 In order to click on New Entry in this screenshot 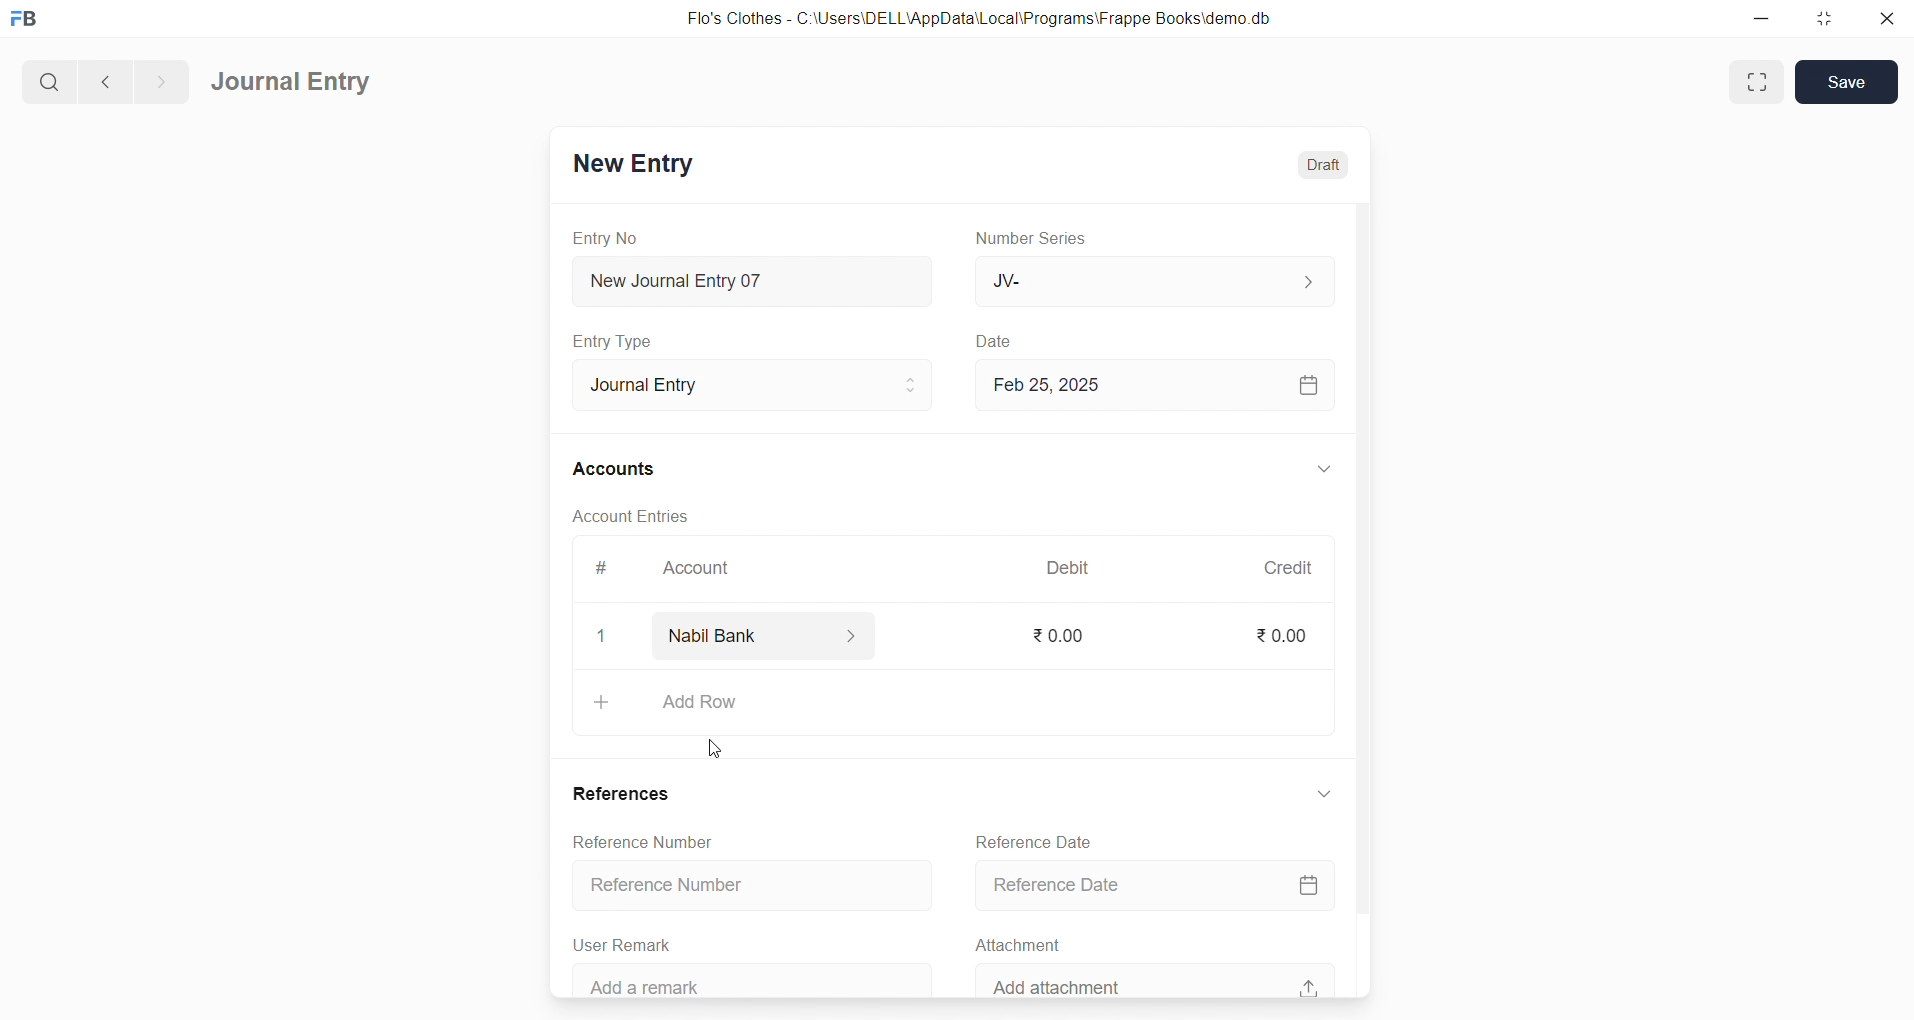, I will do `click(632, 163)`.